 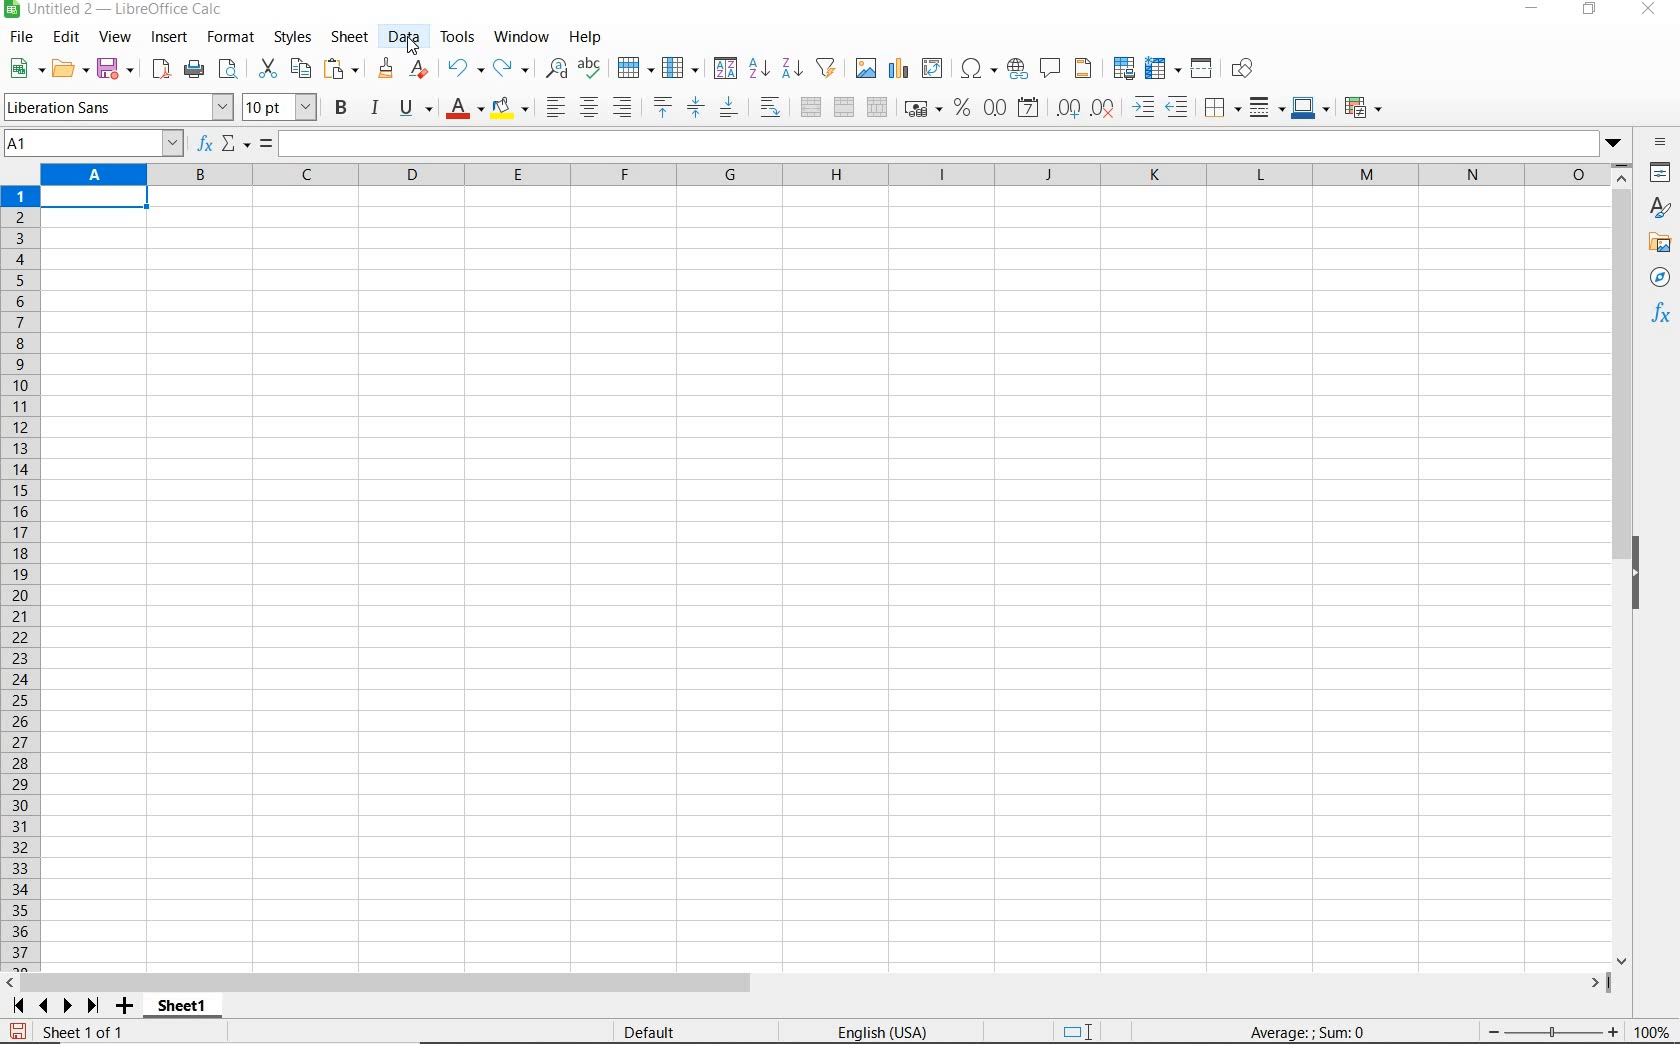 I want to click on clone formatting, so click(x=387, y=69).